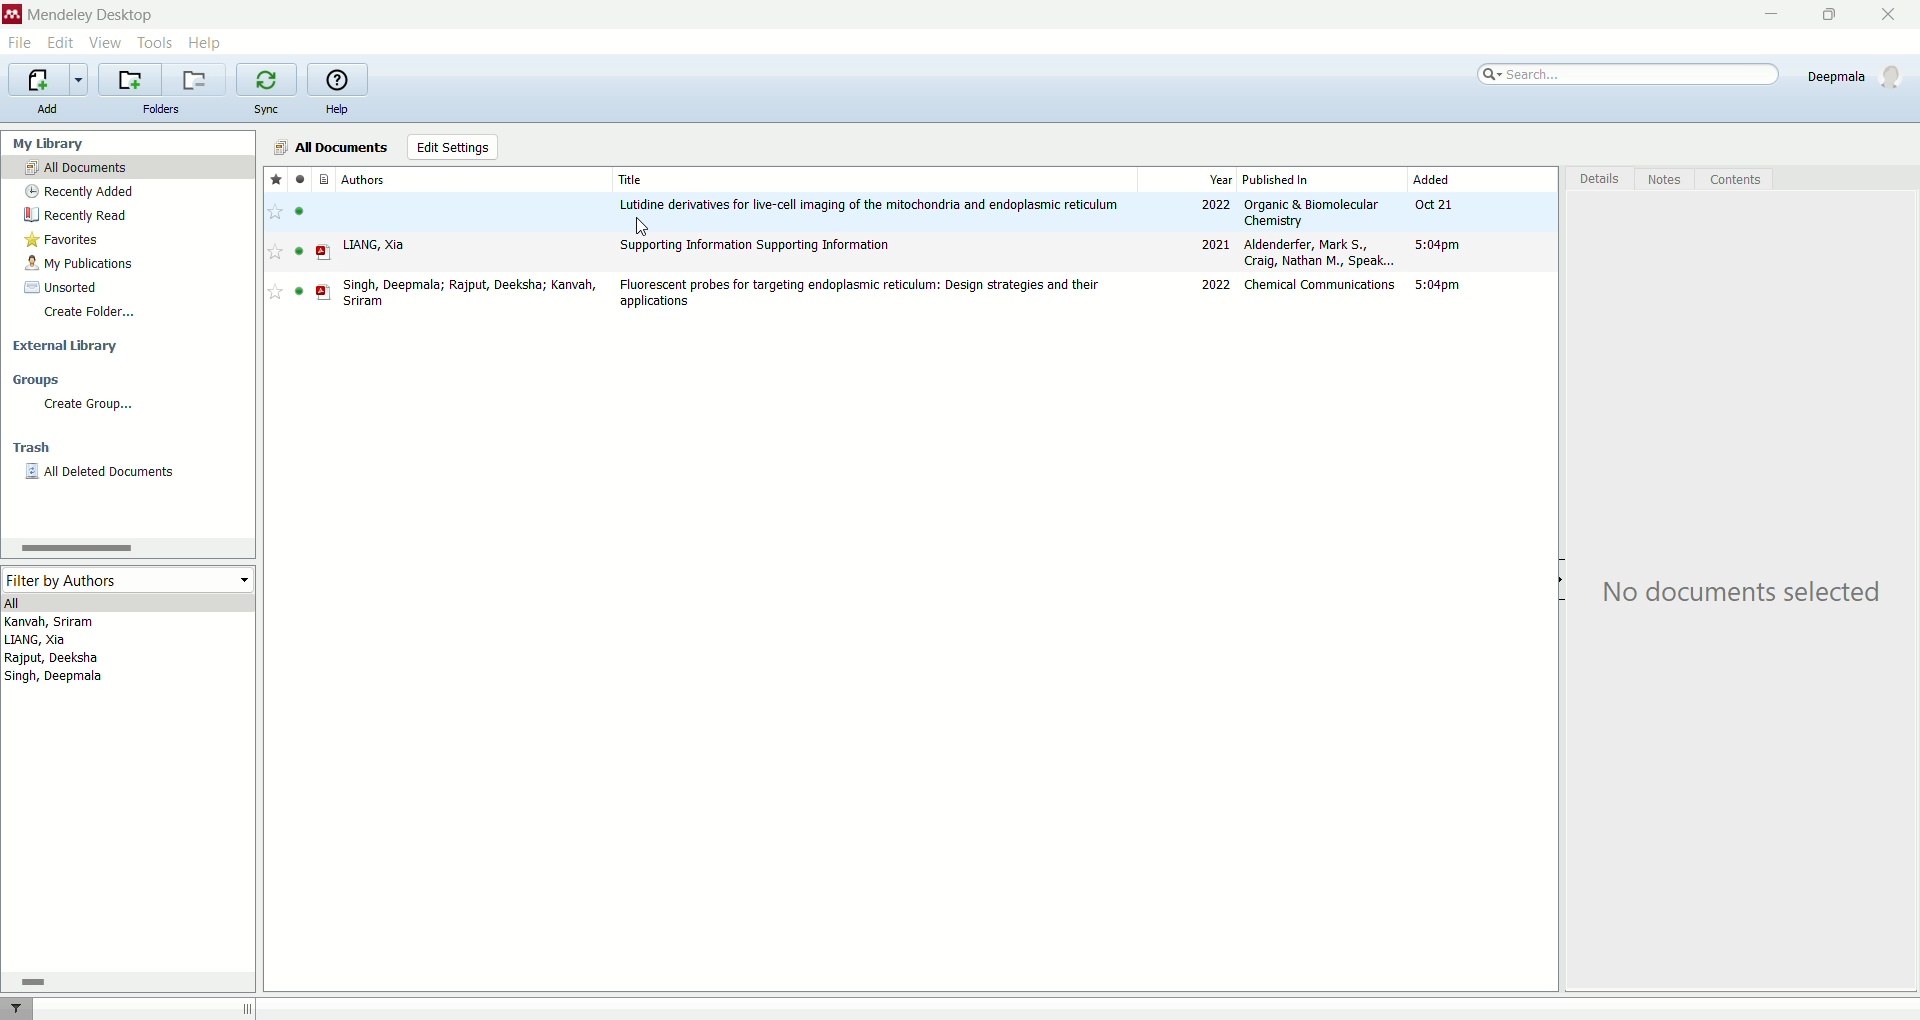  I want to click on create folder, so click(92, 314).